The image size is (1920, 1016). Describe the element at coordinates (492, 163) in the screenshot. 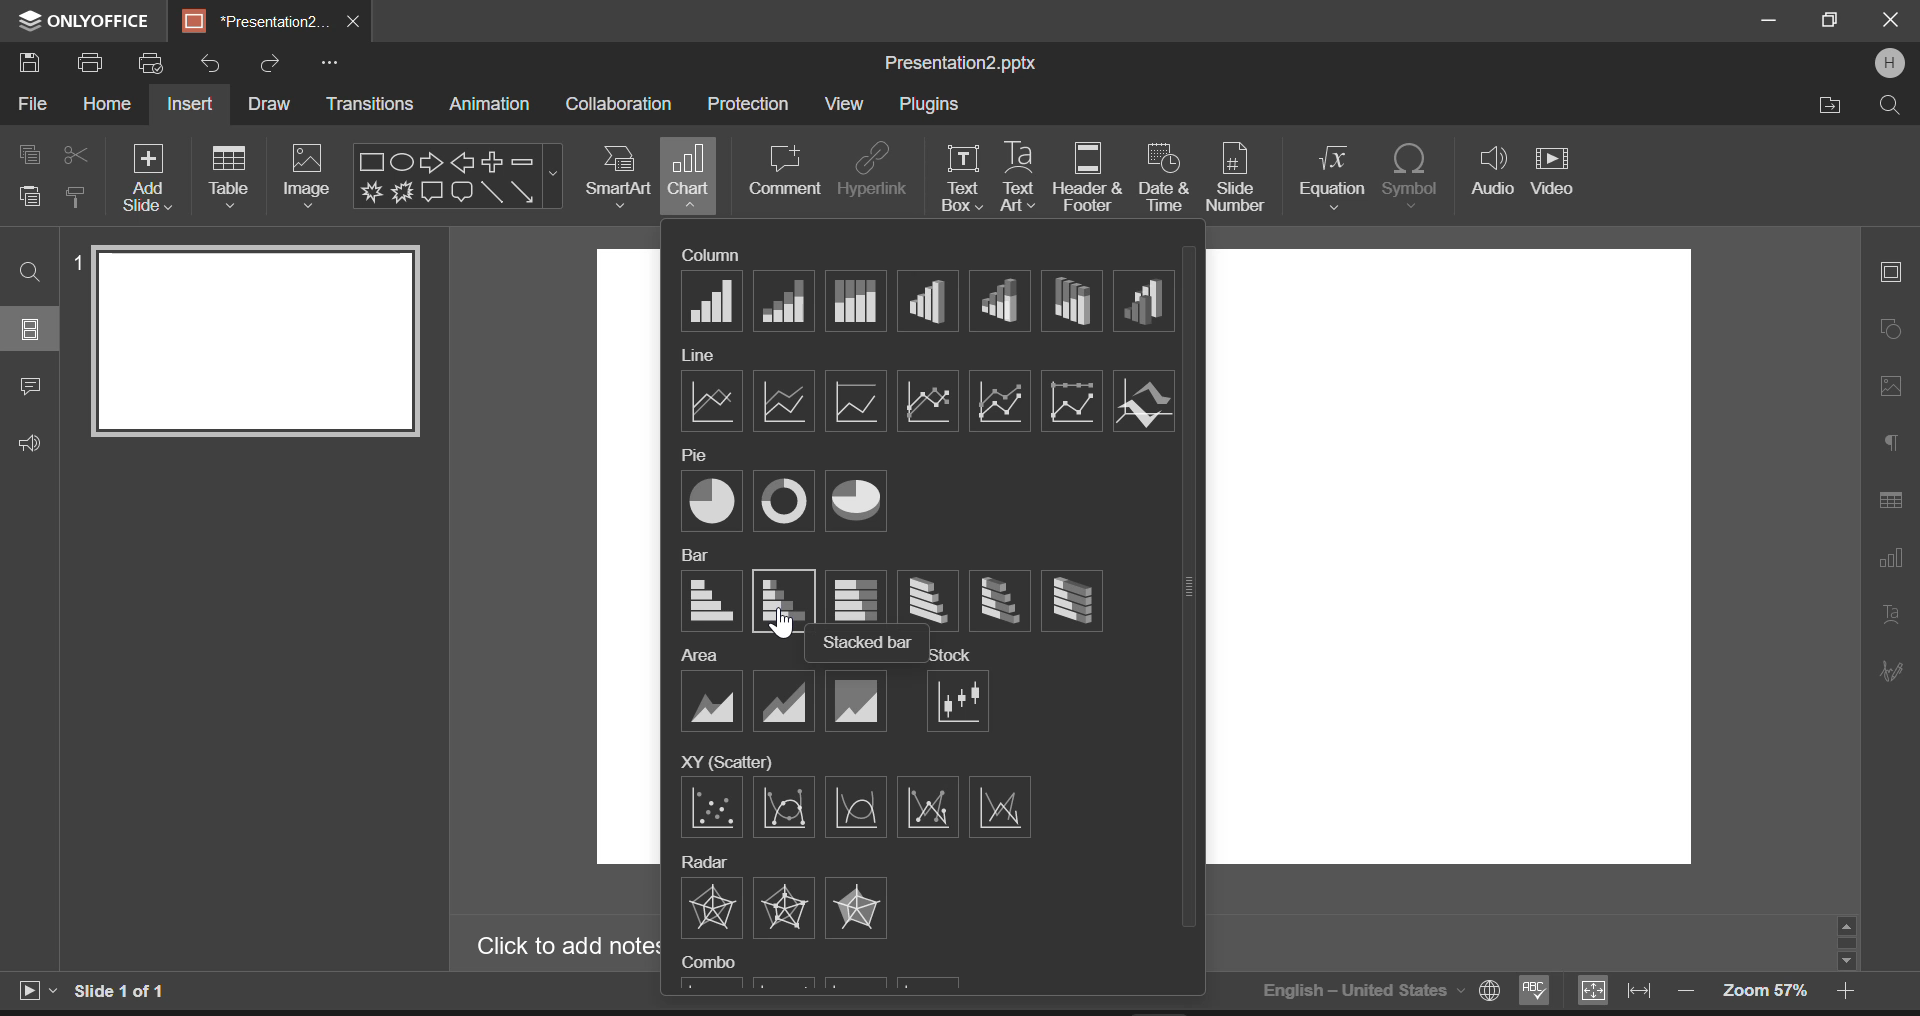

I see `Plus` at that location.